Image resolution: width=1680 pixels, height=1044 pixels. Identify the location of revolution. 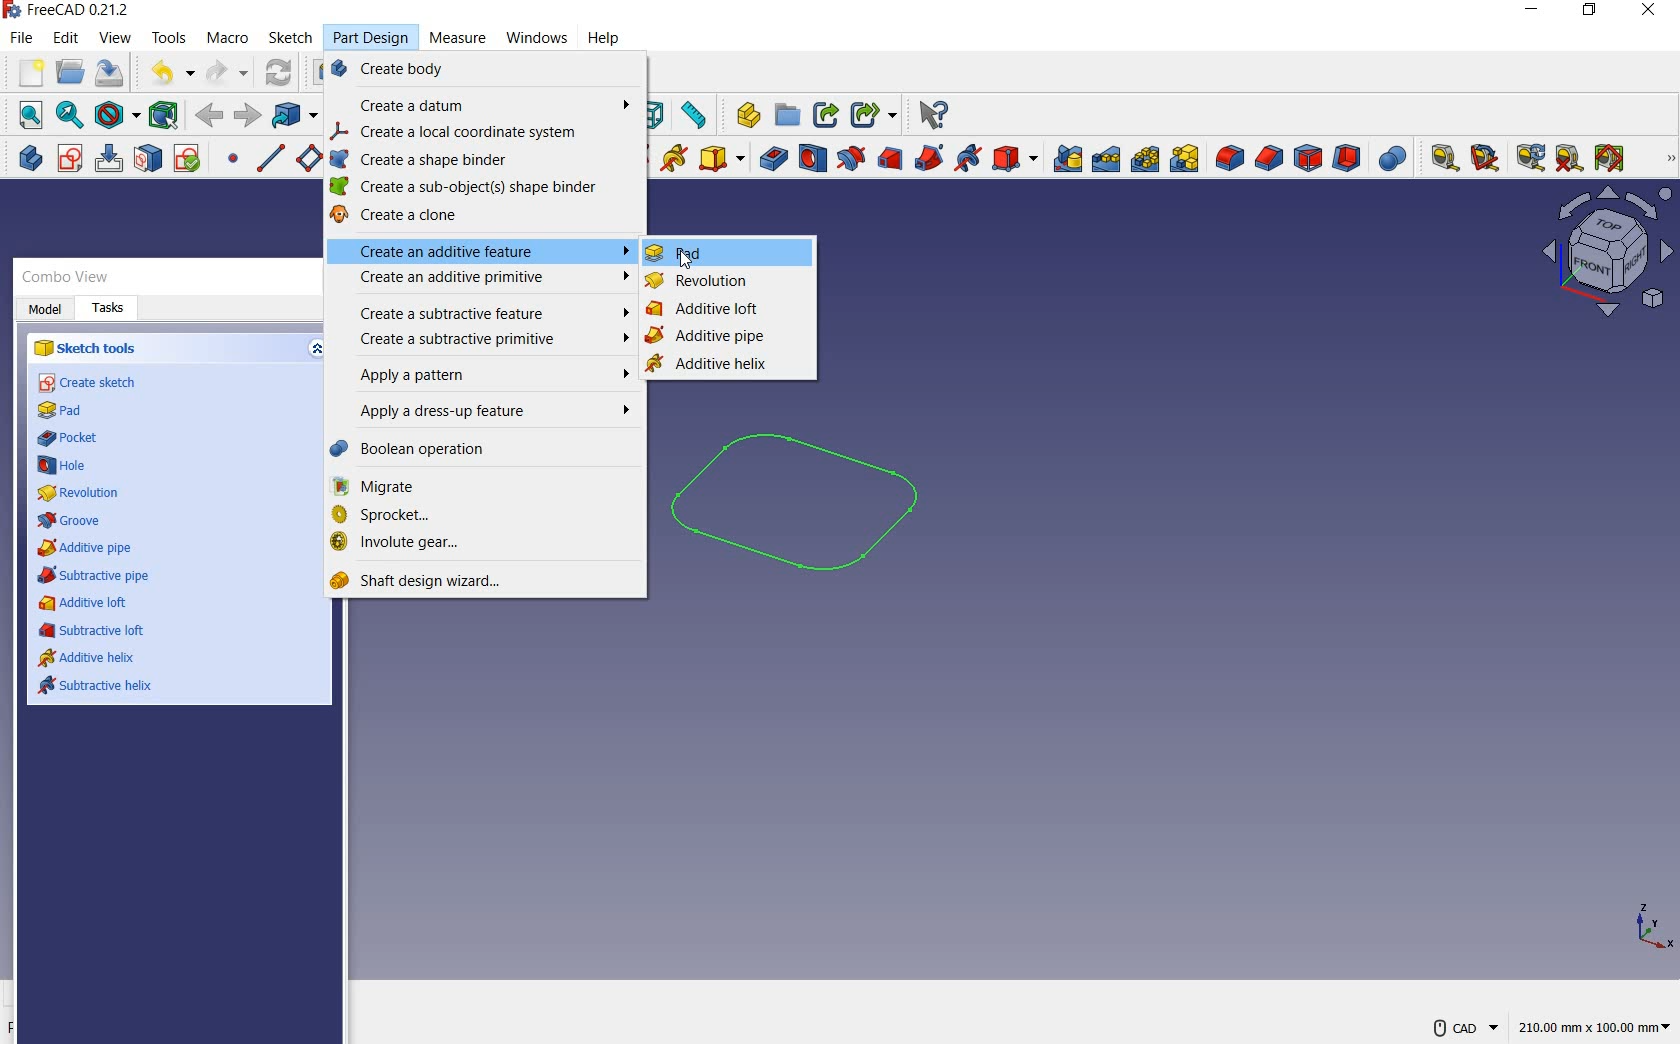
(702, 282).